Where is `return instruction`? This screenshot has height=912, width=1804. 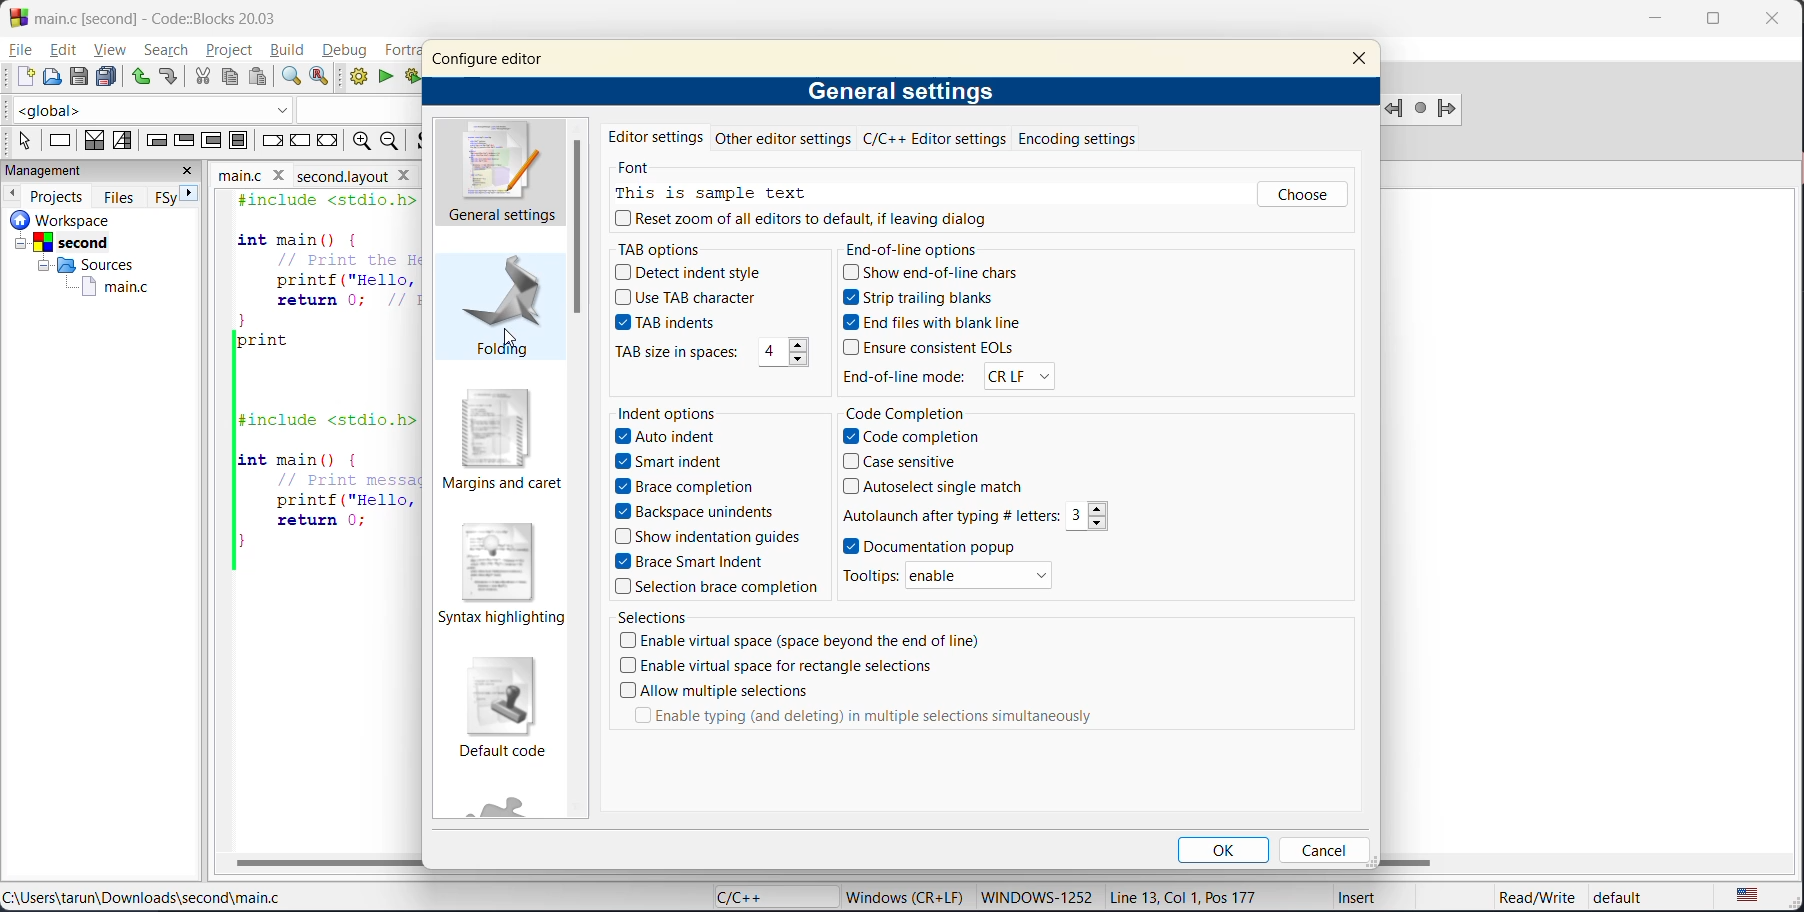
return instruction is located at coordinates (327, 143).